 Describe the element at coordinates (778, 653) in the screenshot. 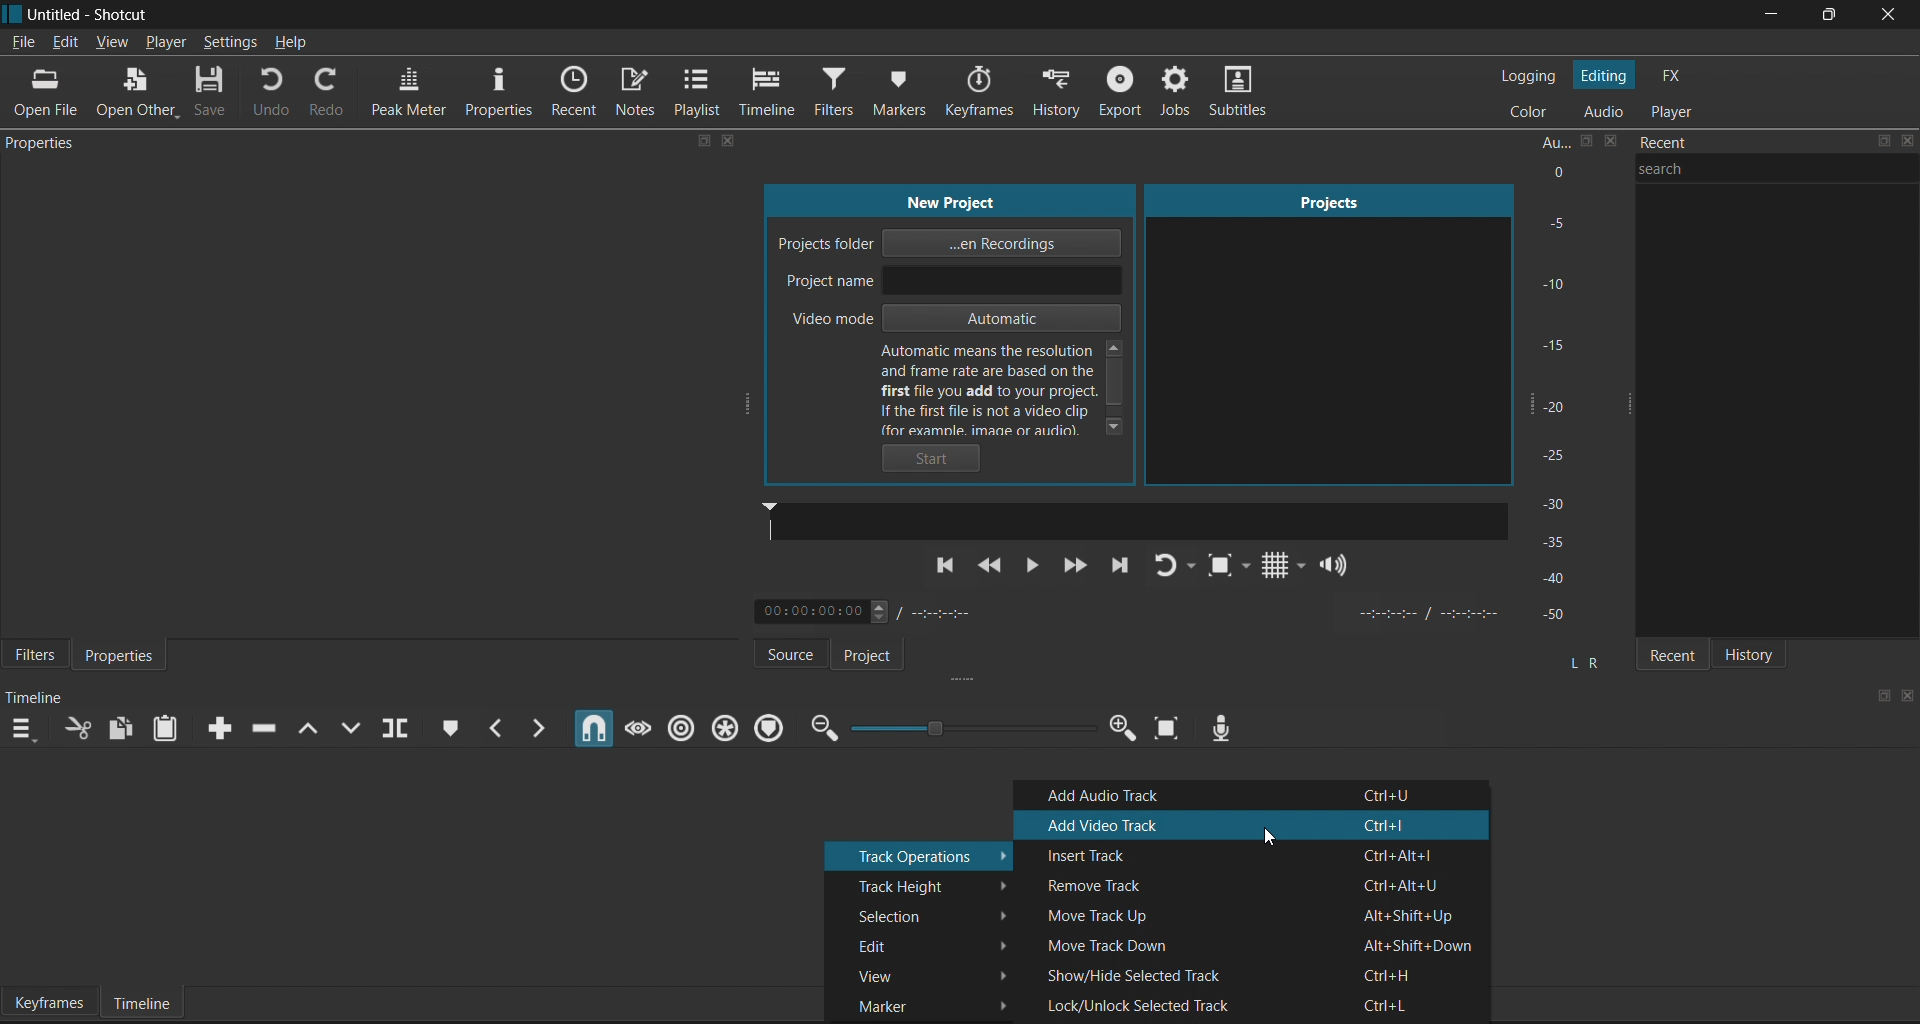

I see `Source` at that location.